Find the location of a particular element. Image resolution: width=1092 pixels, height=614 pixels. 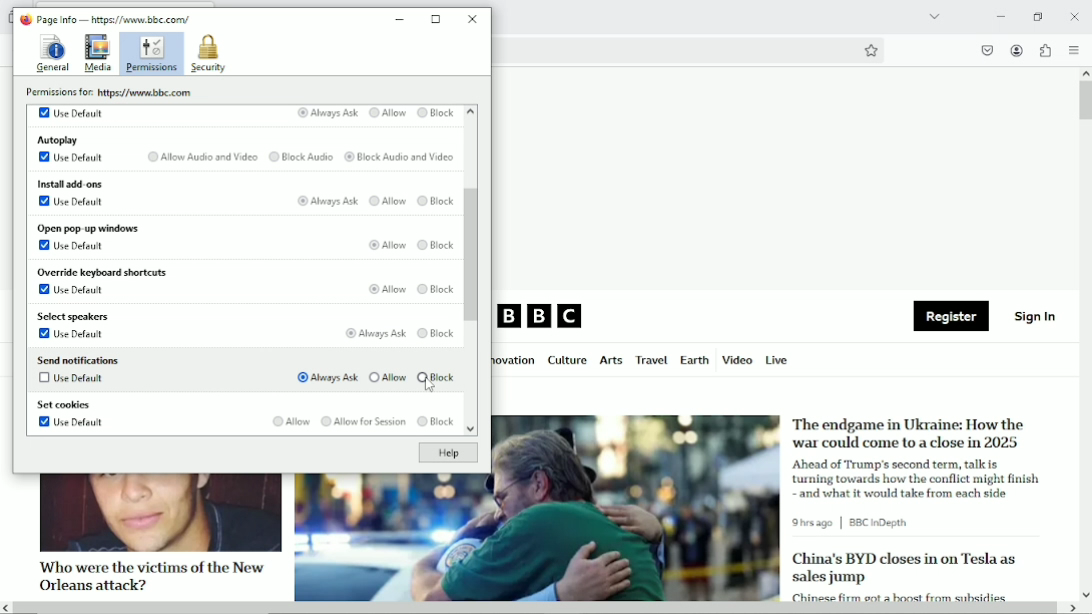

Always ask is located at coordinates (326, 378).